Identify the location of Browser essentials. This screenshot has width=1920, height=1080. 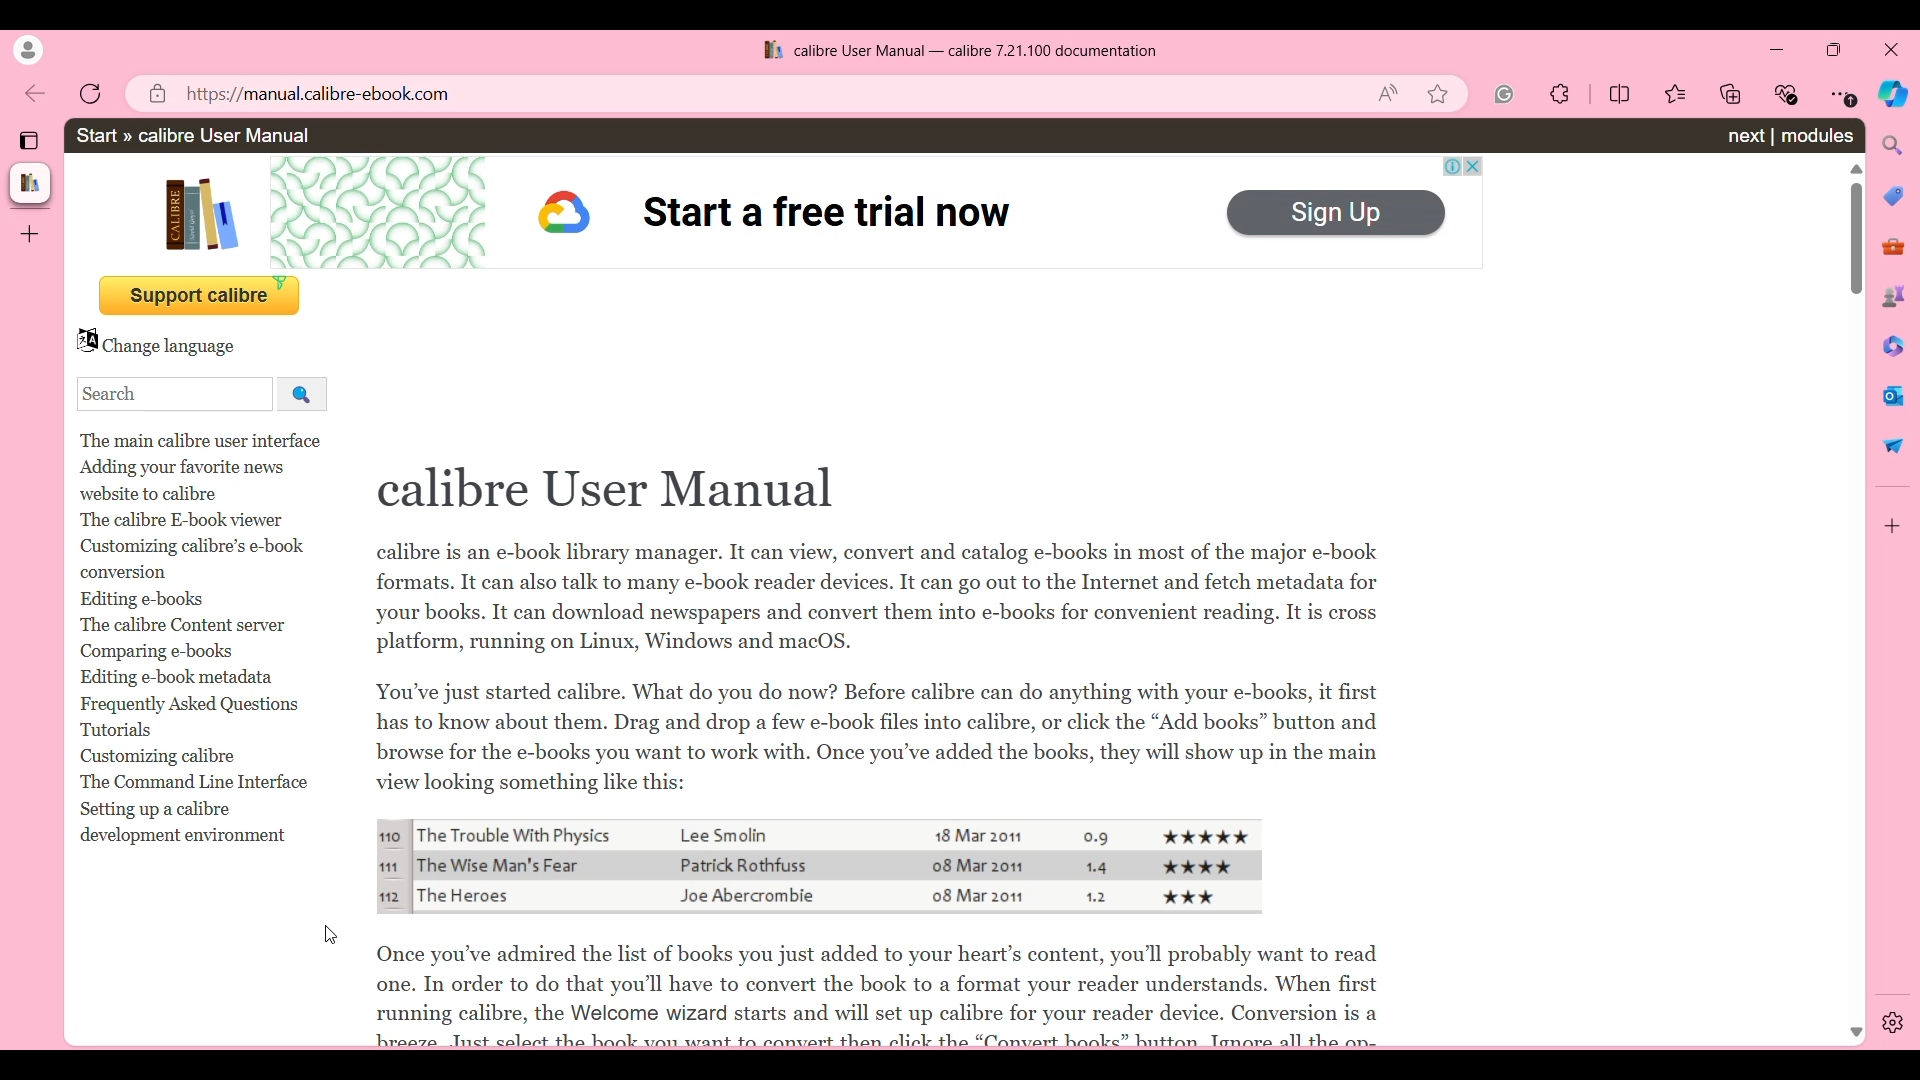
(1786, 94).